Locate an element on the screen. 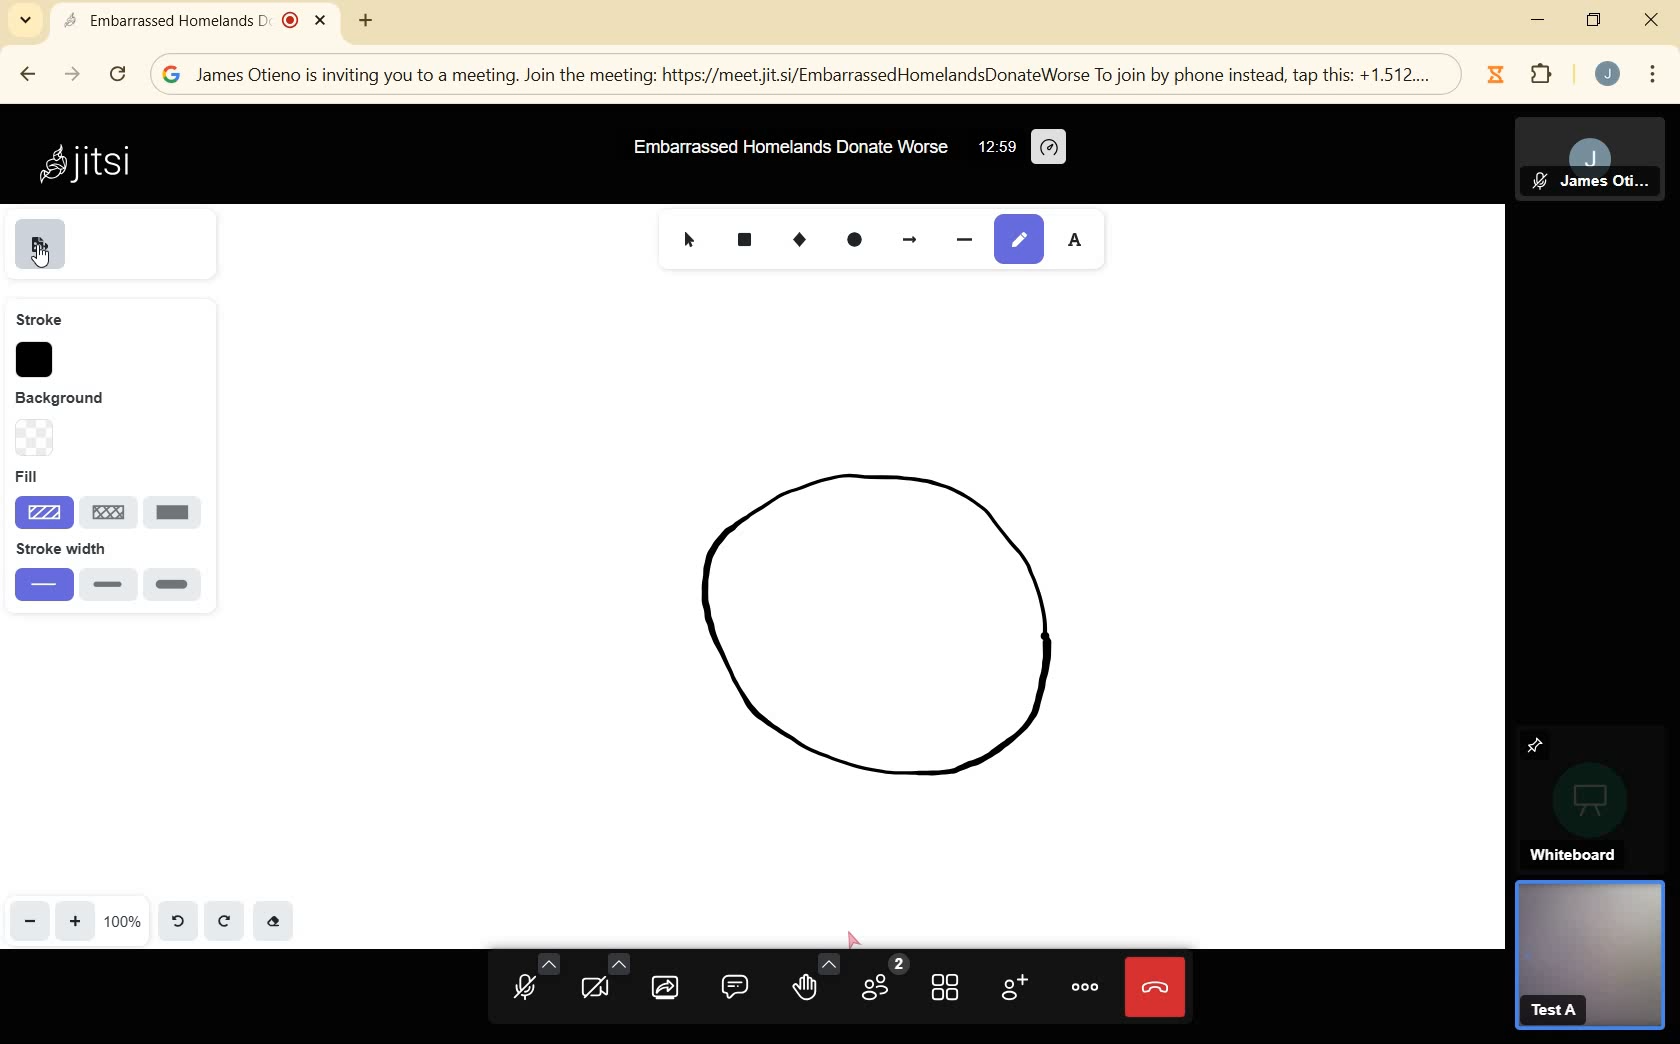 The height and width of the screenshot is (1044, 1680). BACKGROUND is located at coordinates (76, 402).